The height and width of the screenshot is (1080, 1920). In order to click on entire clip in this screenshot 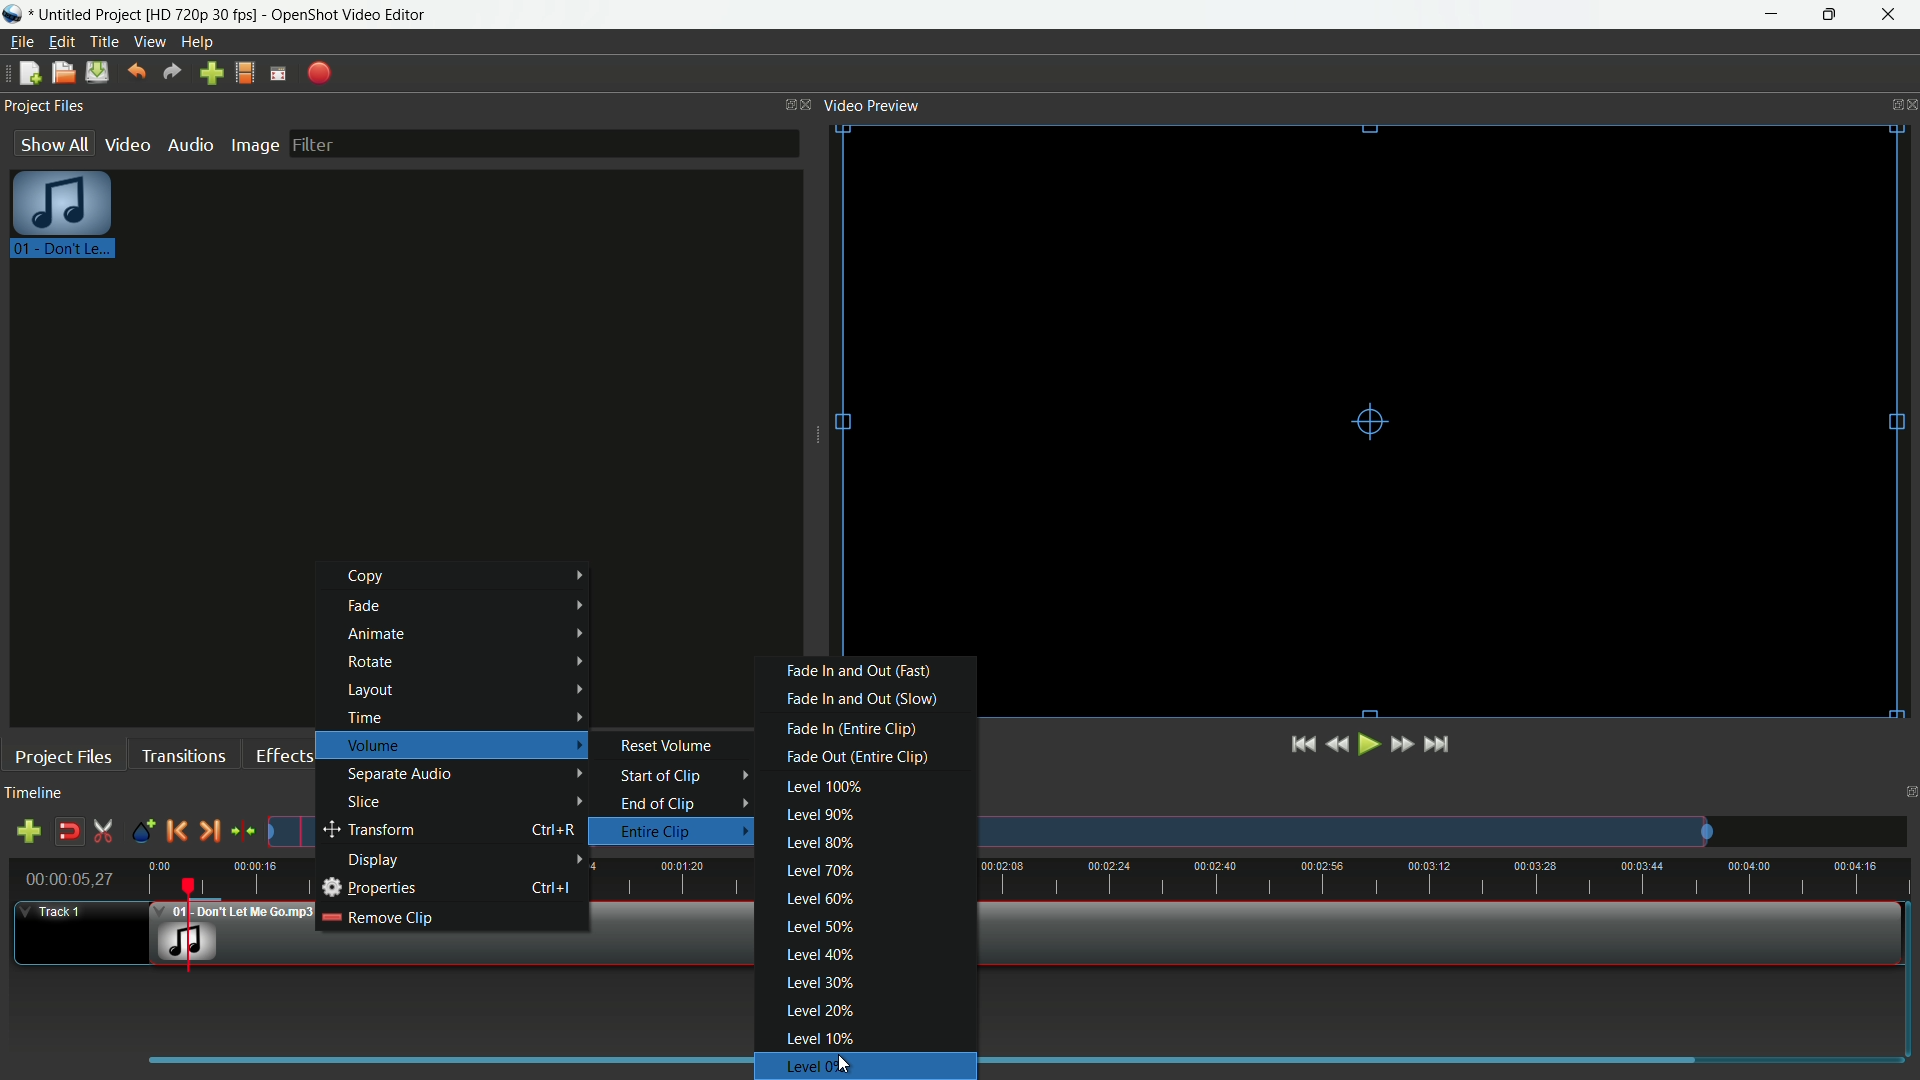, I will do `click(683, 831)`.